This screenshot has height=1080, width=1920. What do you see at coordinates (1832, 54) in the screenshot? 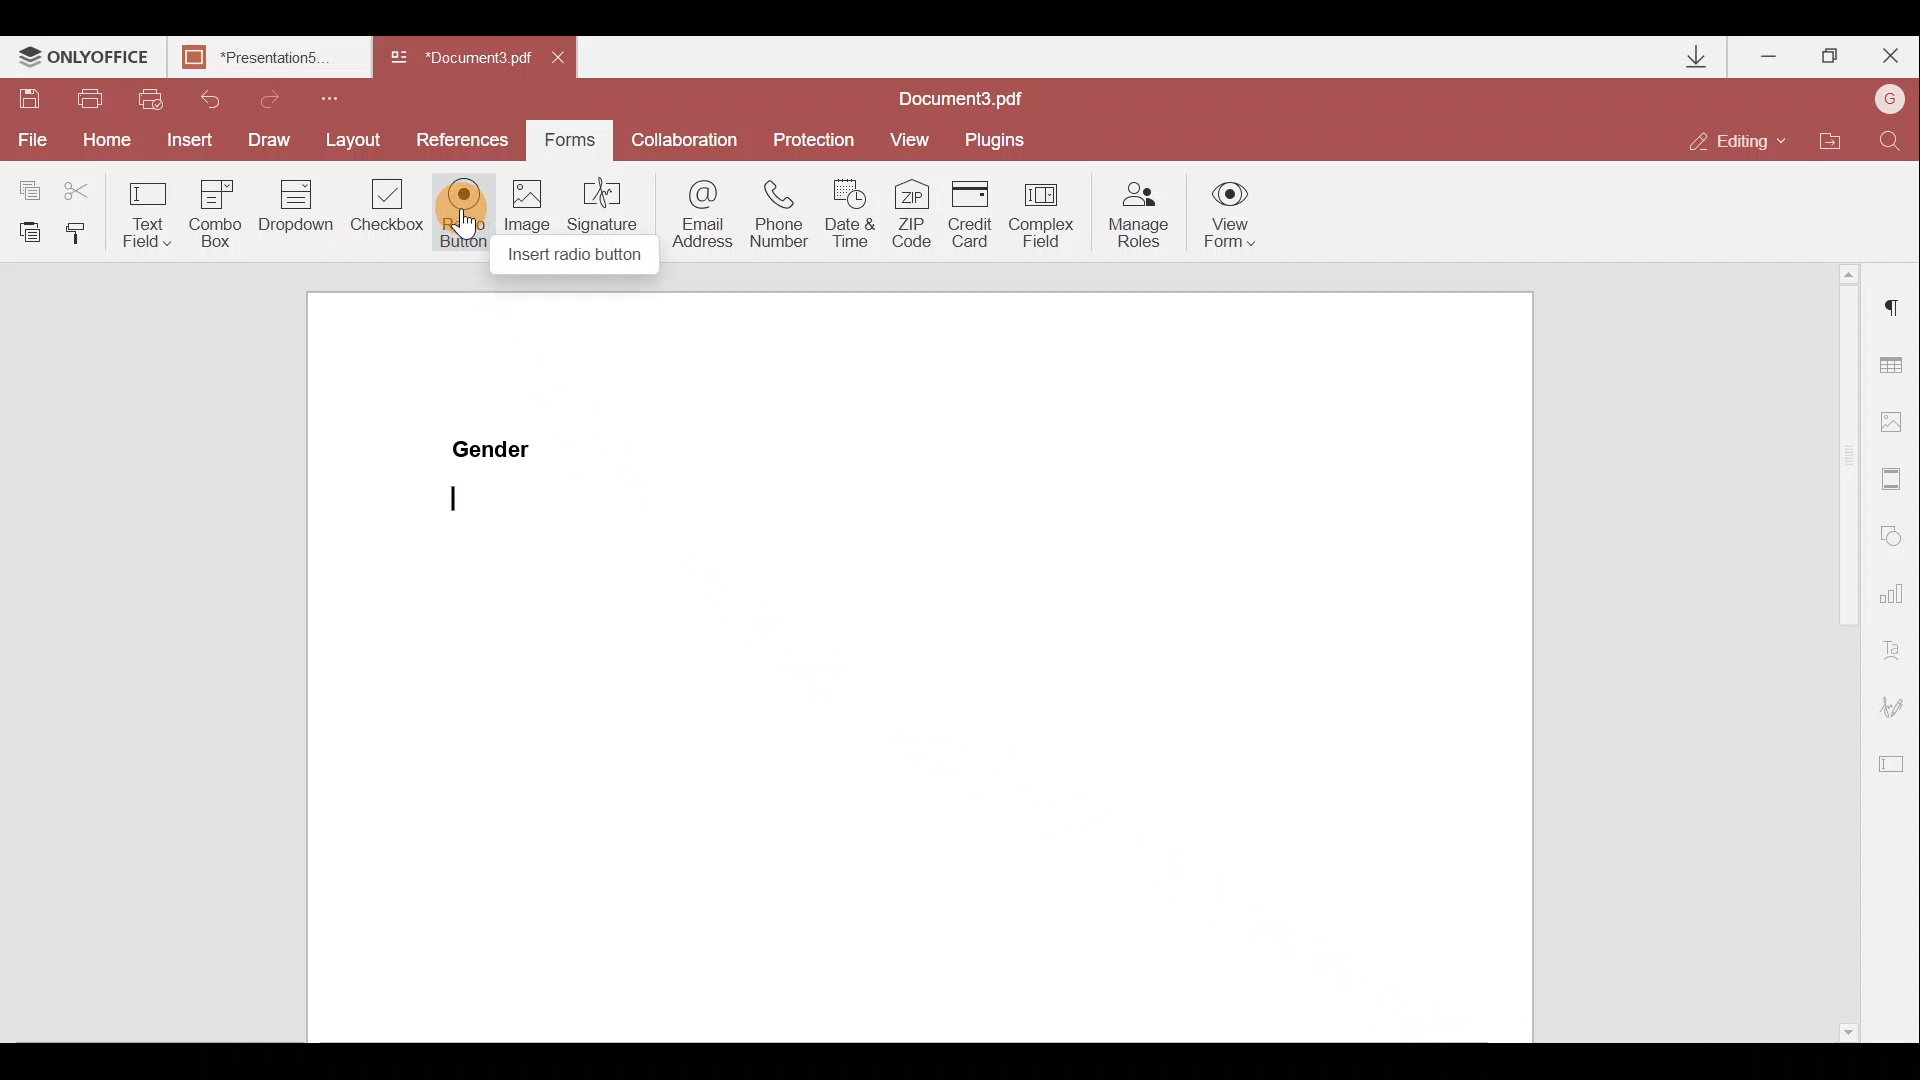
I see `Maximize` at bounding box center [1832, 54].